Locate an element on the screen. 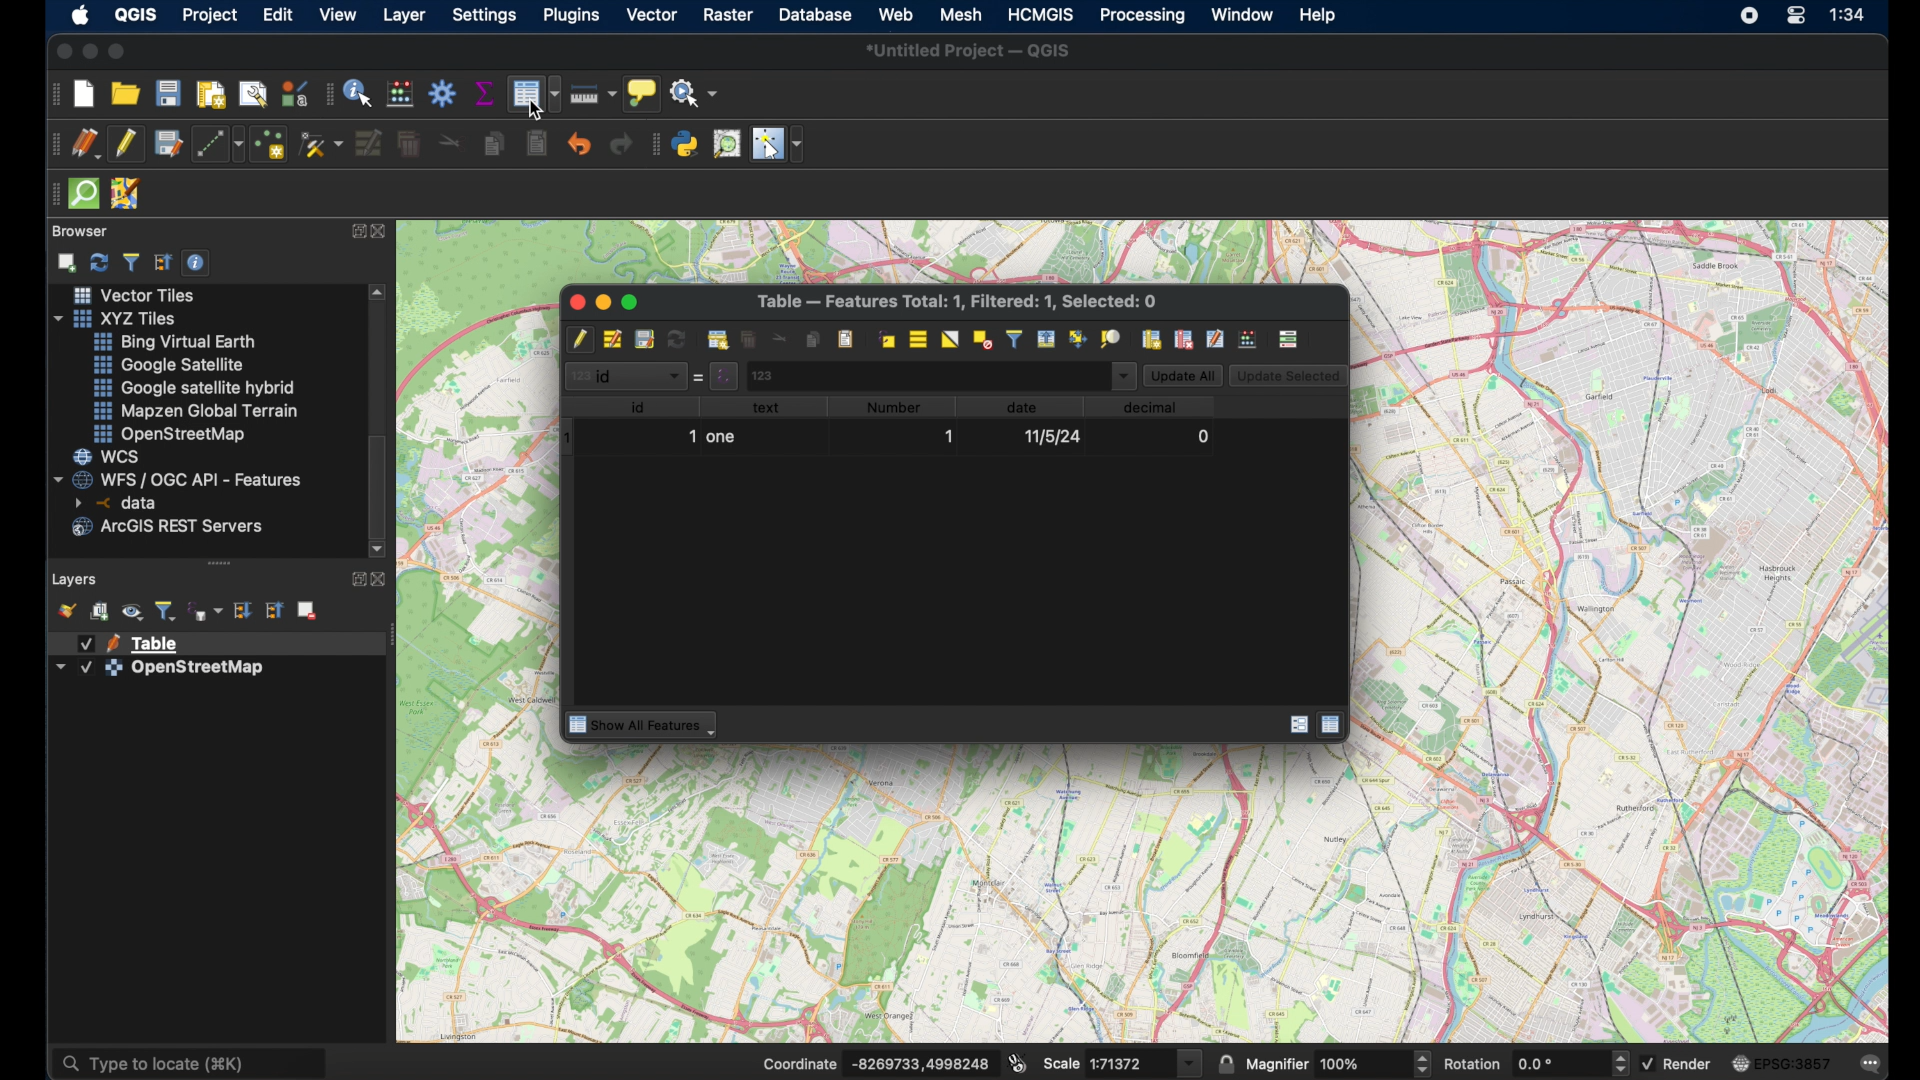  open field calculator is located at coordinates (399, 91).